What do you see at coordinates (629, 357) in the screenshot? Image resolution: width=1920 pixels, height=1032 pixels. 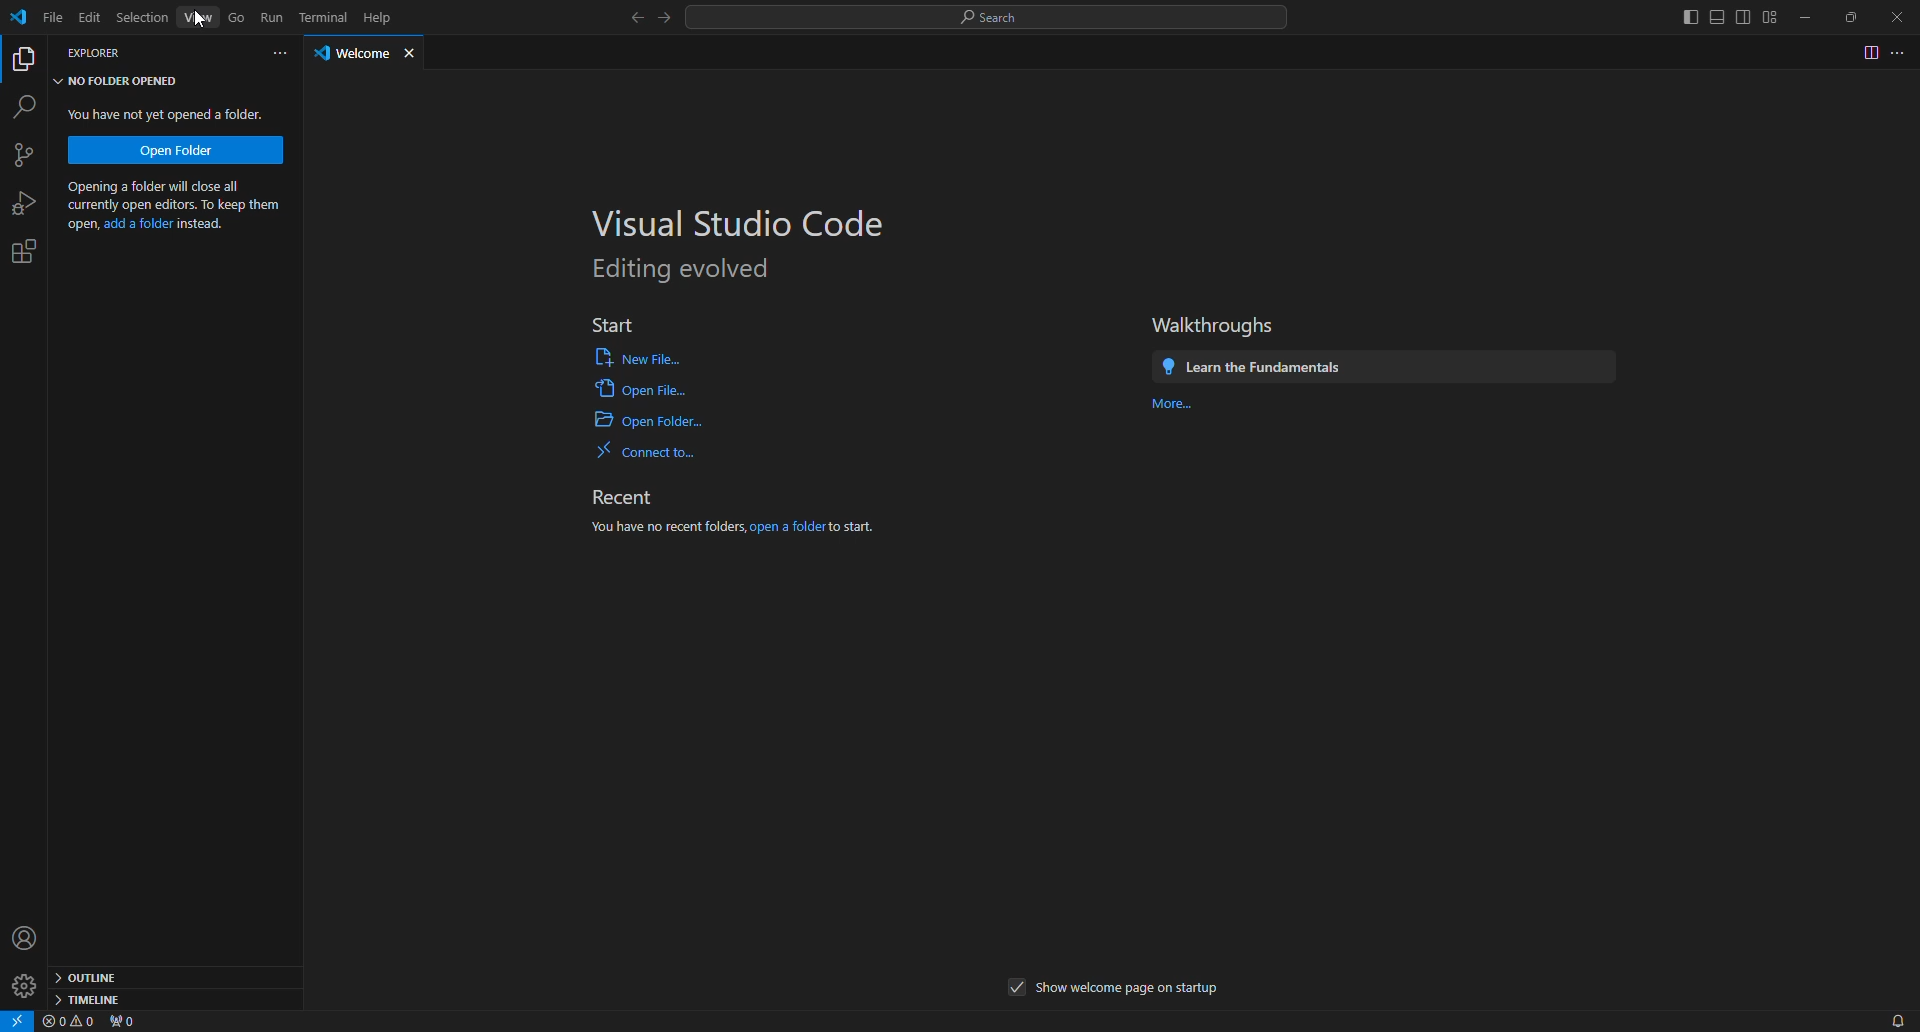 I see `New File` at bounding box center [629, 357].